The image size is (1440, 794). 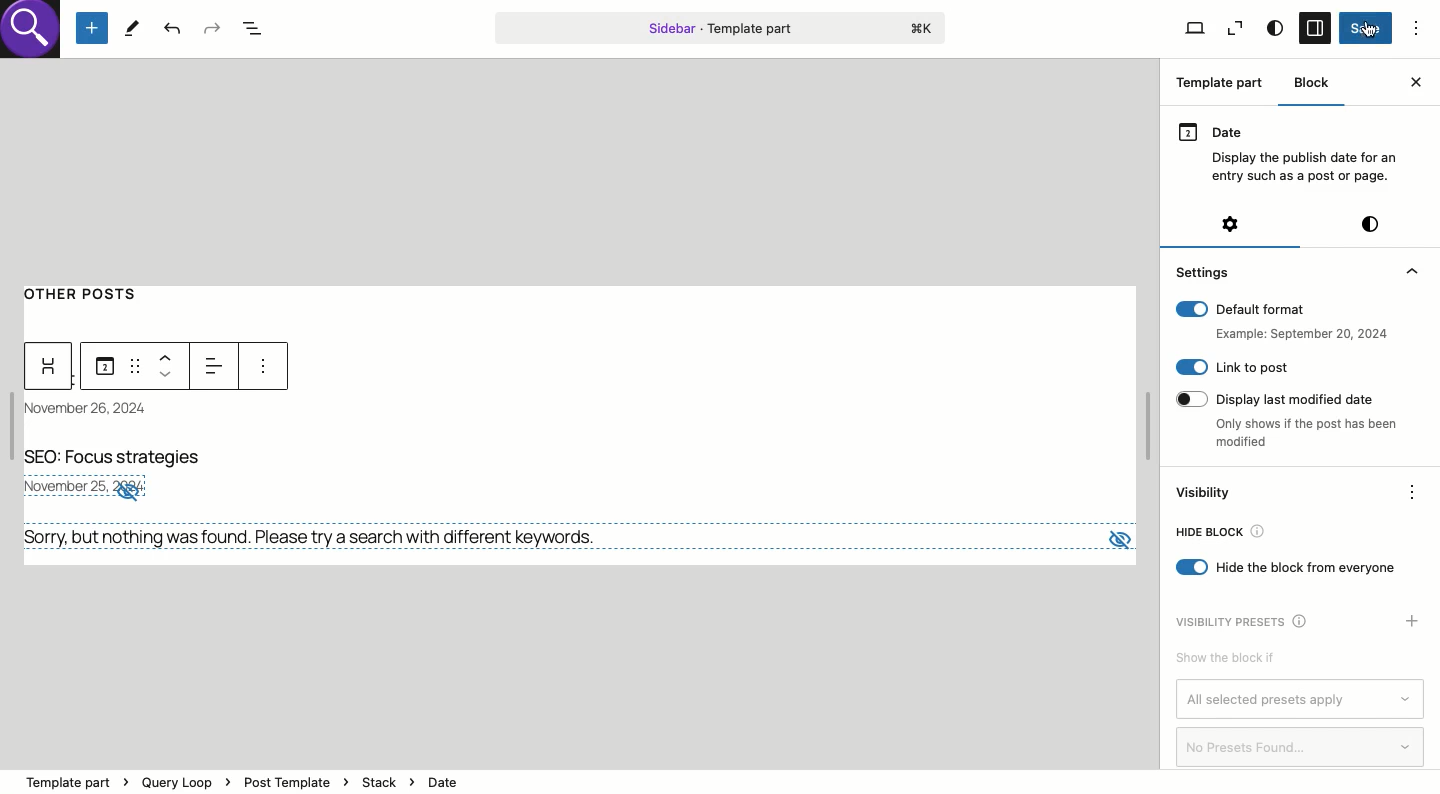 What do you see at coordinates (211, 27) in the screenshot?
I see `Redo` at bounding box center [211, 27].